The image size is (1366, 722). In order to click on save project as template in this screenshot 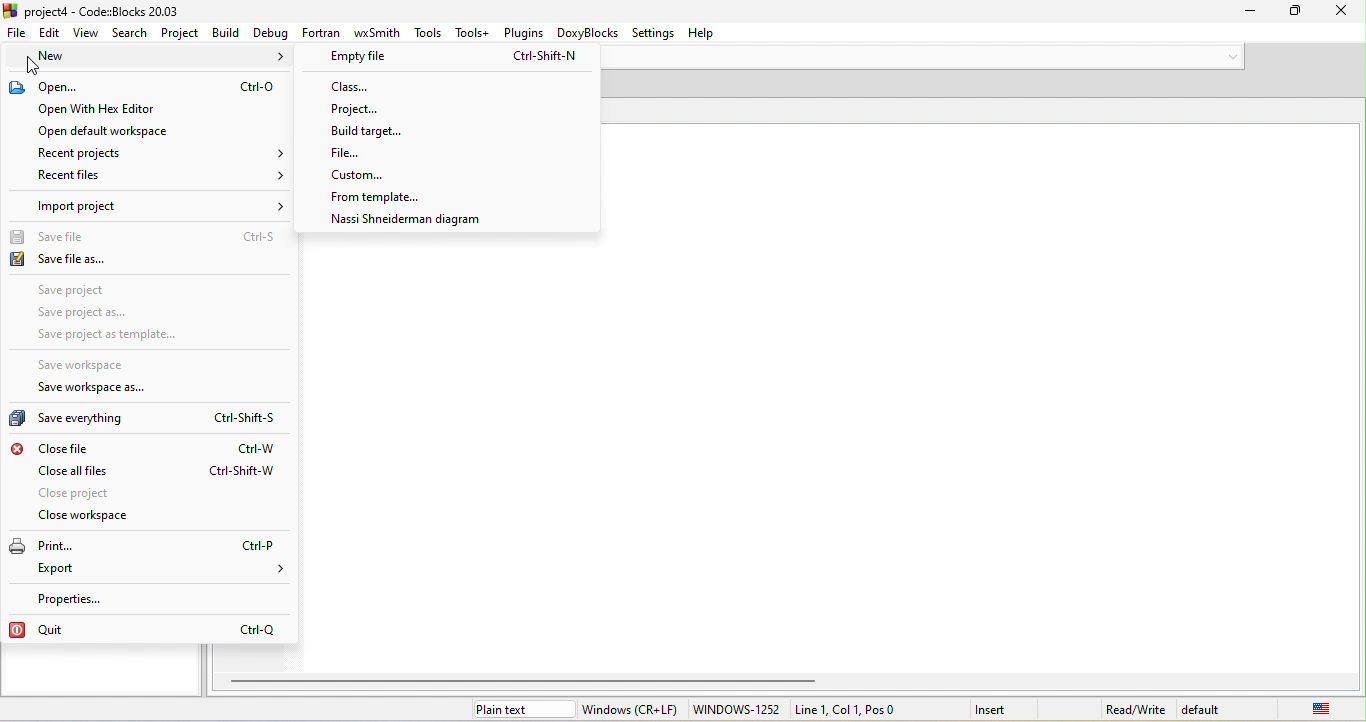, I will do `click(118, 335)`.